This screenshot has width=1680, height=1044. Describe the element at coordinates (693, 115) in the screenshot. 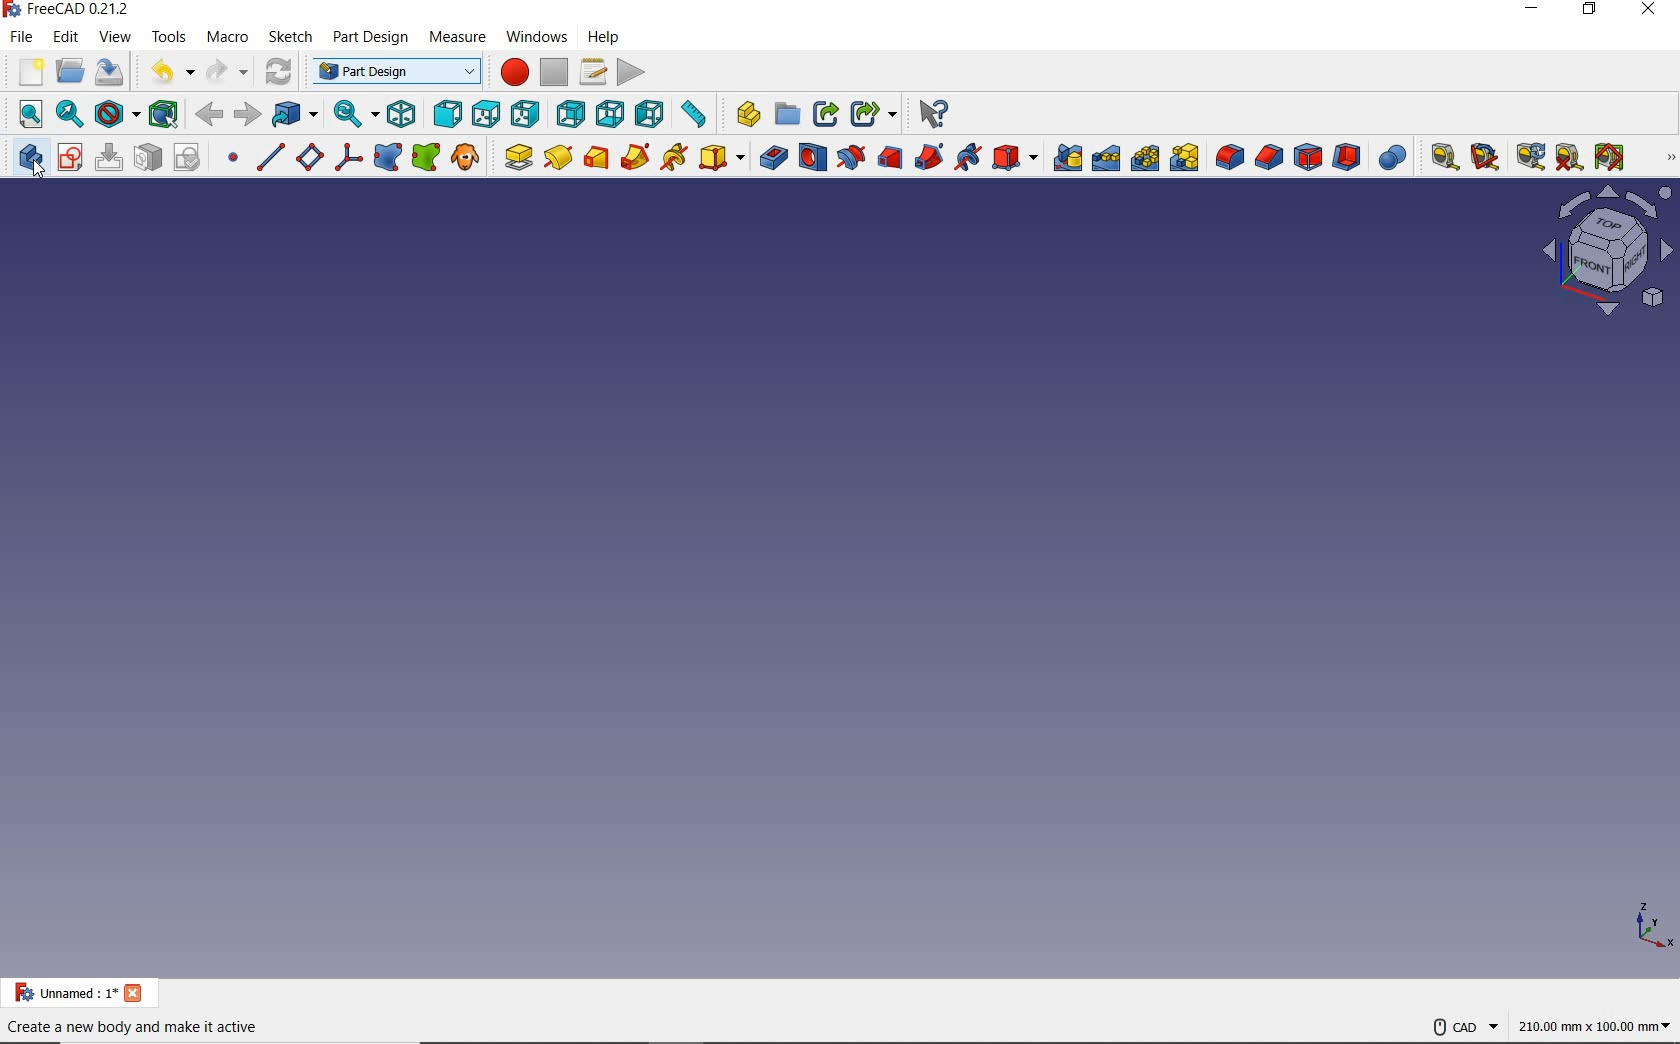

I see `measure distance` at that location.